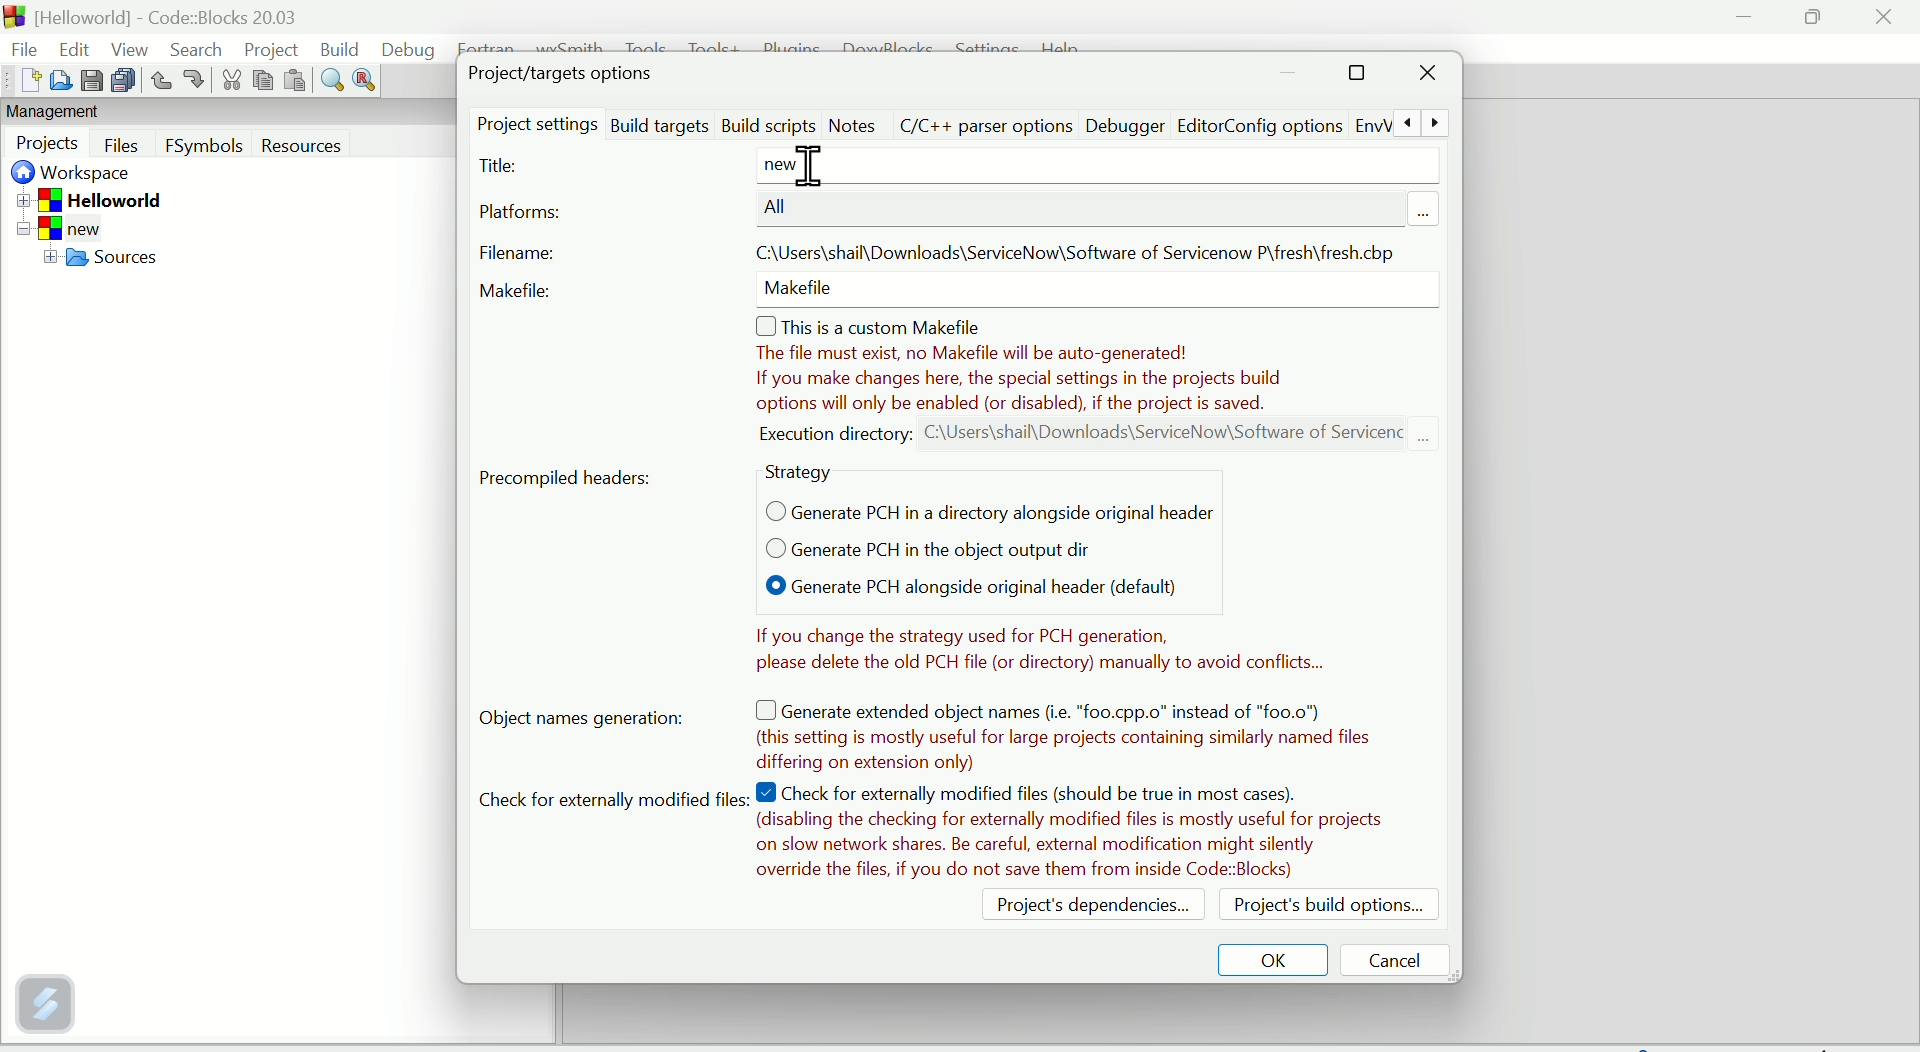  Describe the element at coordinates (1356, 75) in the screenshot. I see `Maximise` at that location.